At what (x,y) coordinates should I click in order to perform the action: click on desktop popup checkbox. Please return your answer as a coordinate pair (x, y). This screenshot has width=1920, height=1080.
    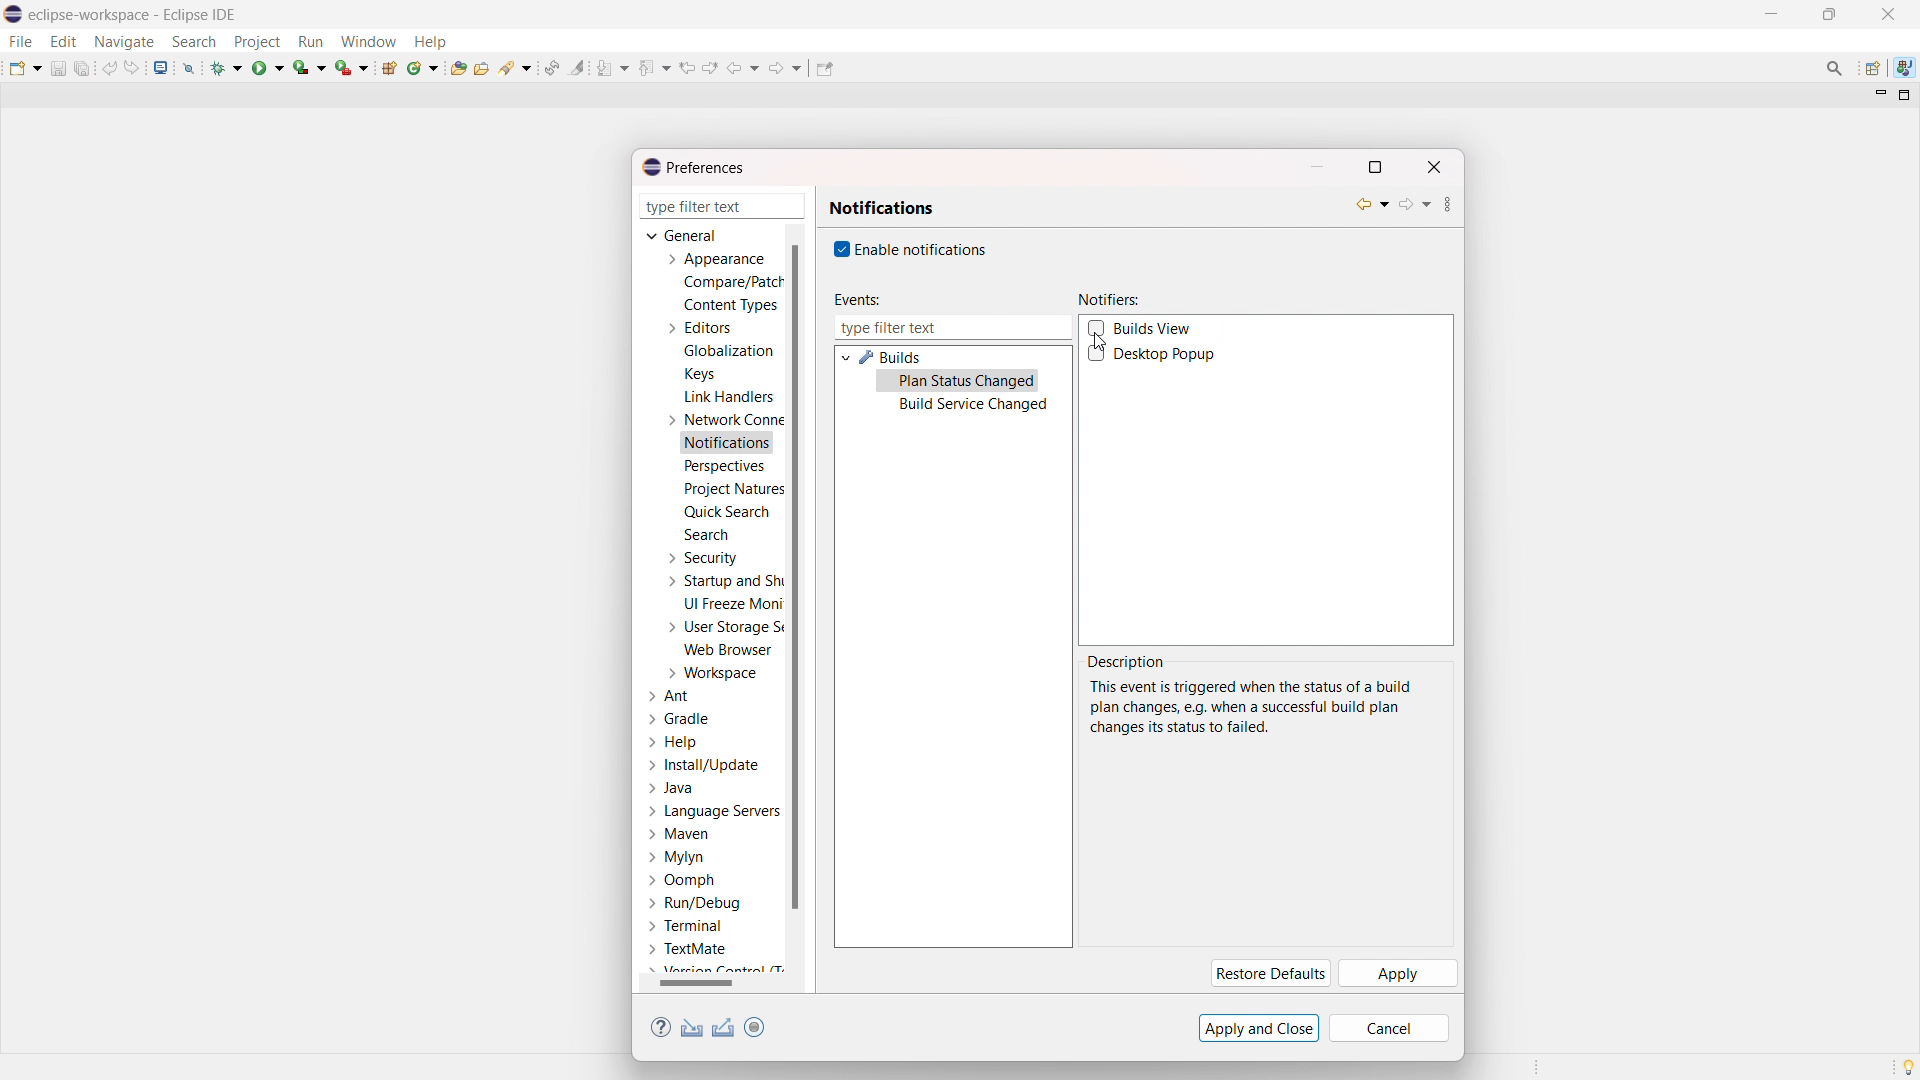
    Looking at the image, I should click on (1169, 355).